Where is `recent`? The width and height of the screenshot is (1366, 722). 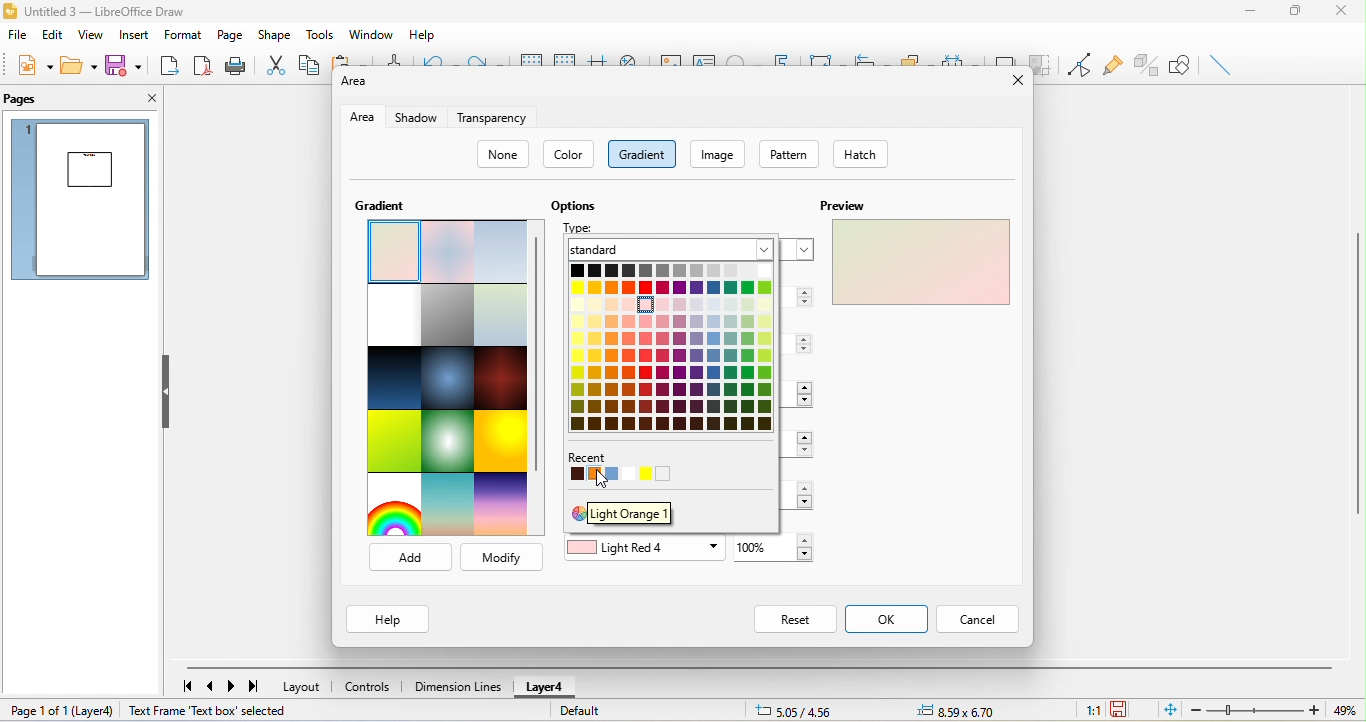
recent is located at coordinates (591, 456).